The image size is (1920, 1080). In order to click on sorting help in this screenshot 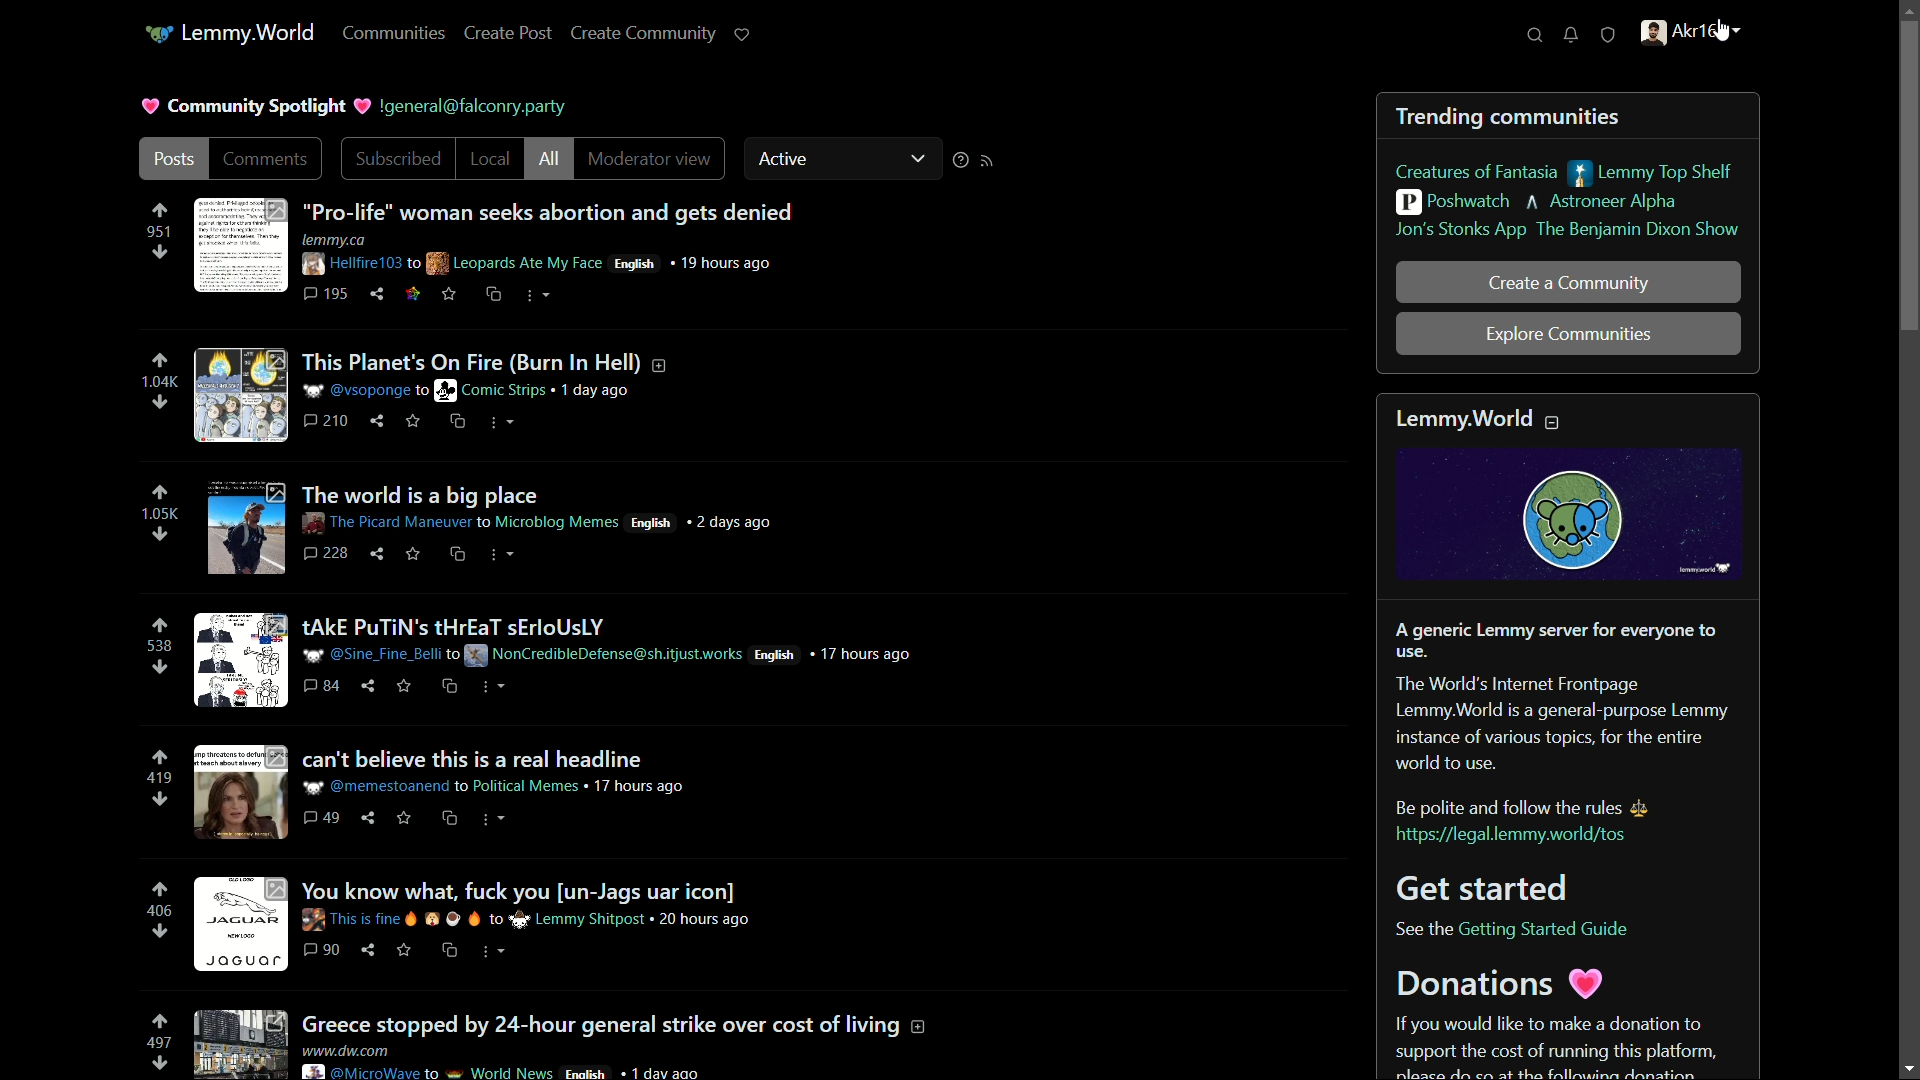, I will do `click(958, 160)`.